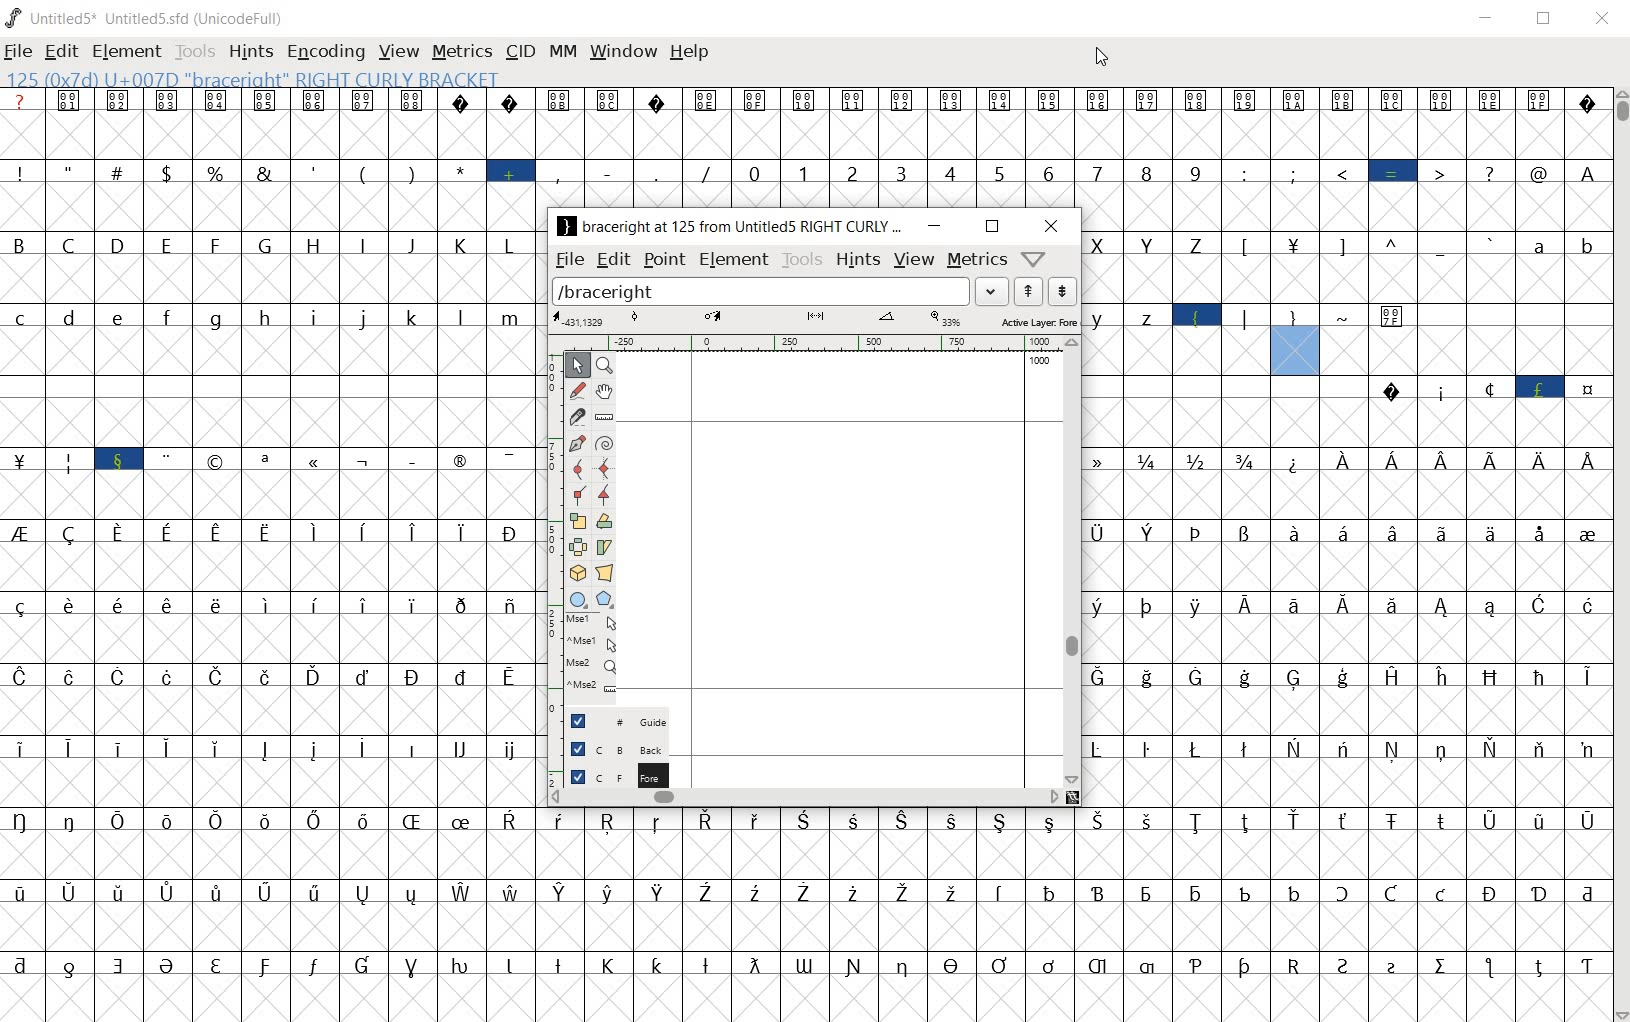  Describe the element at coordinates (805, 797) in the screenshot. I see `scrollbar` at that location.